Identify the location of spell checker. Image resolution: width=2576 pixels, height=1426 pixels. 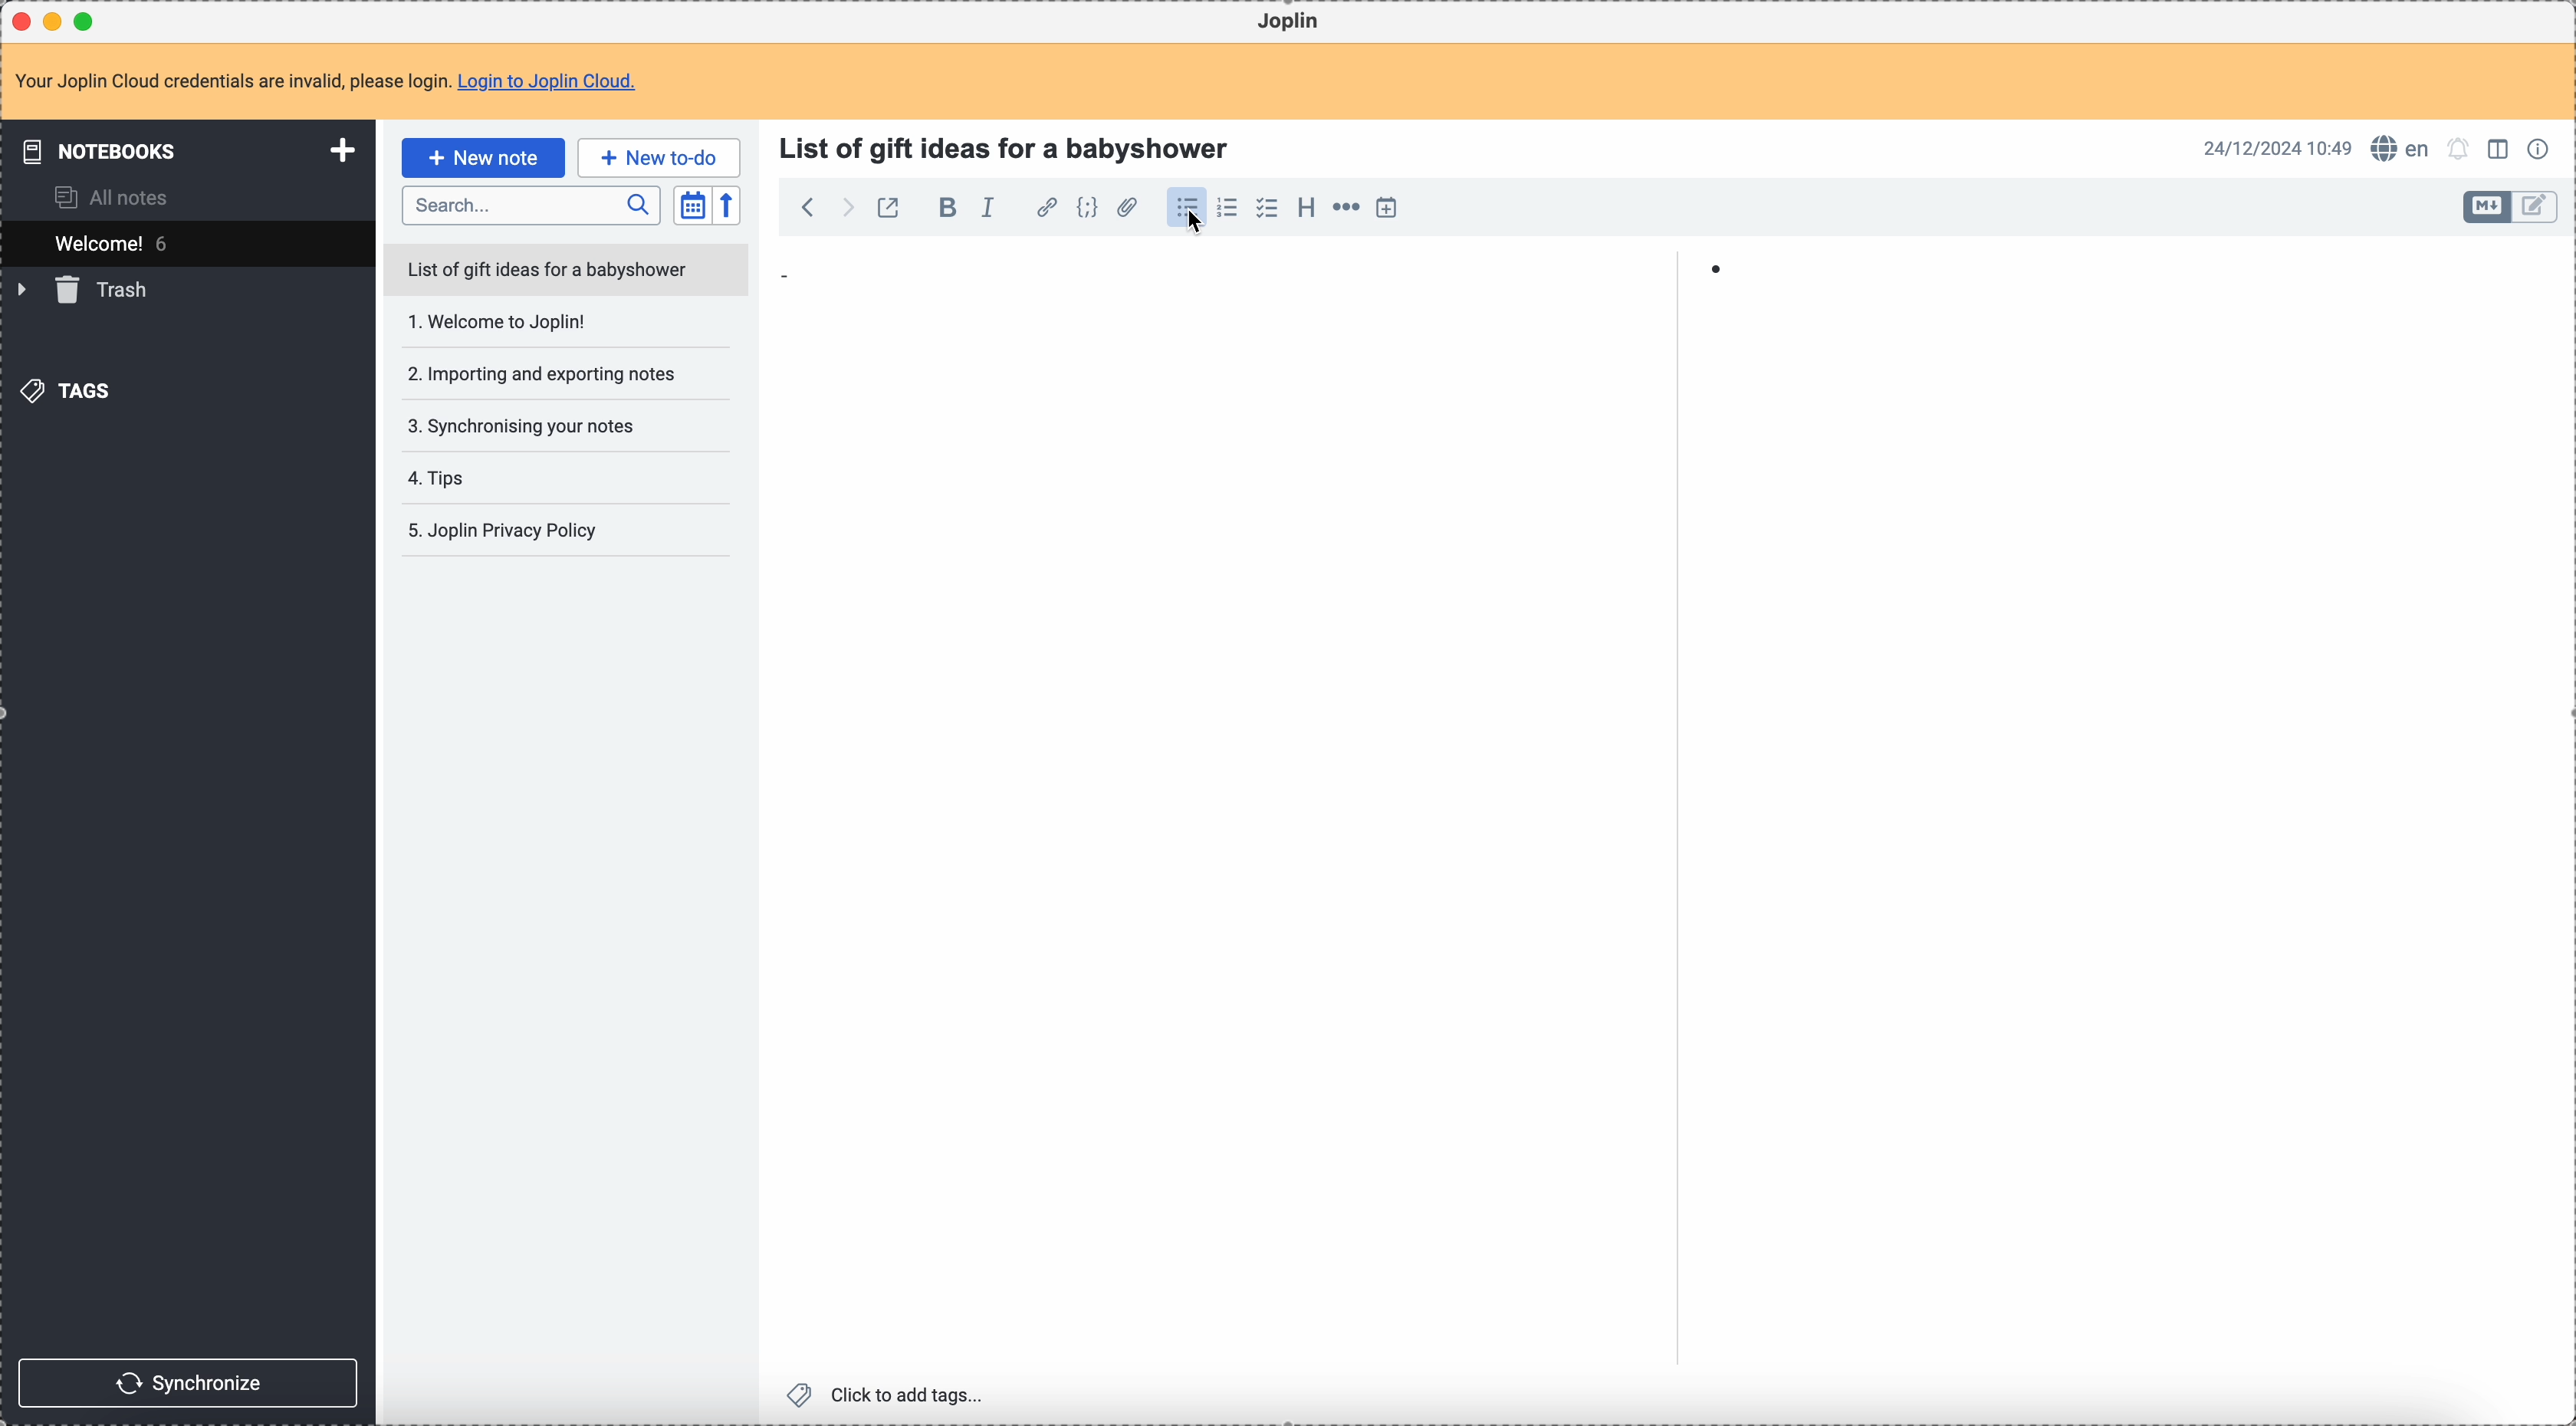
(2402, 150).